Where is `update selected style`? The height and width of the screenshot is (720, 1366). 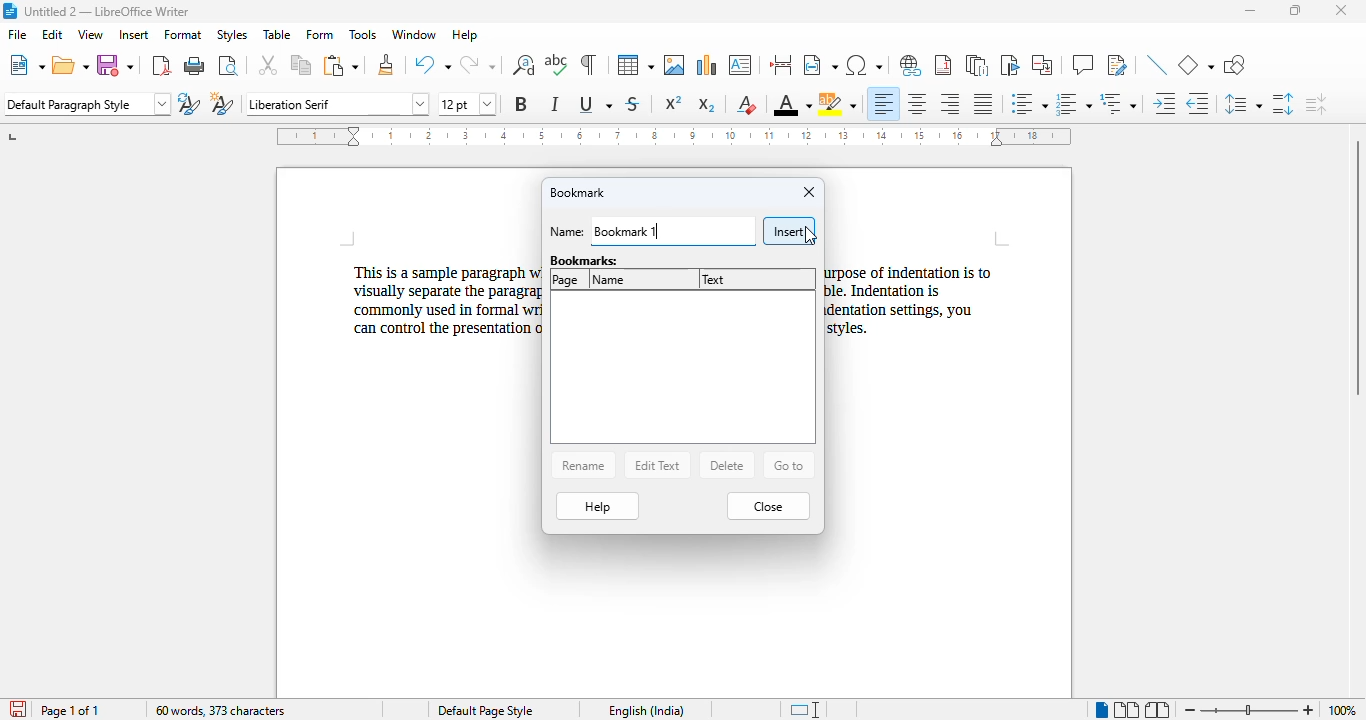
update selected style is located at coordinates (189, 103).